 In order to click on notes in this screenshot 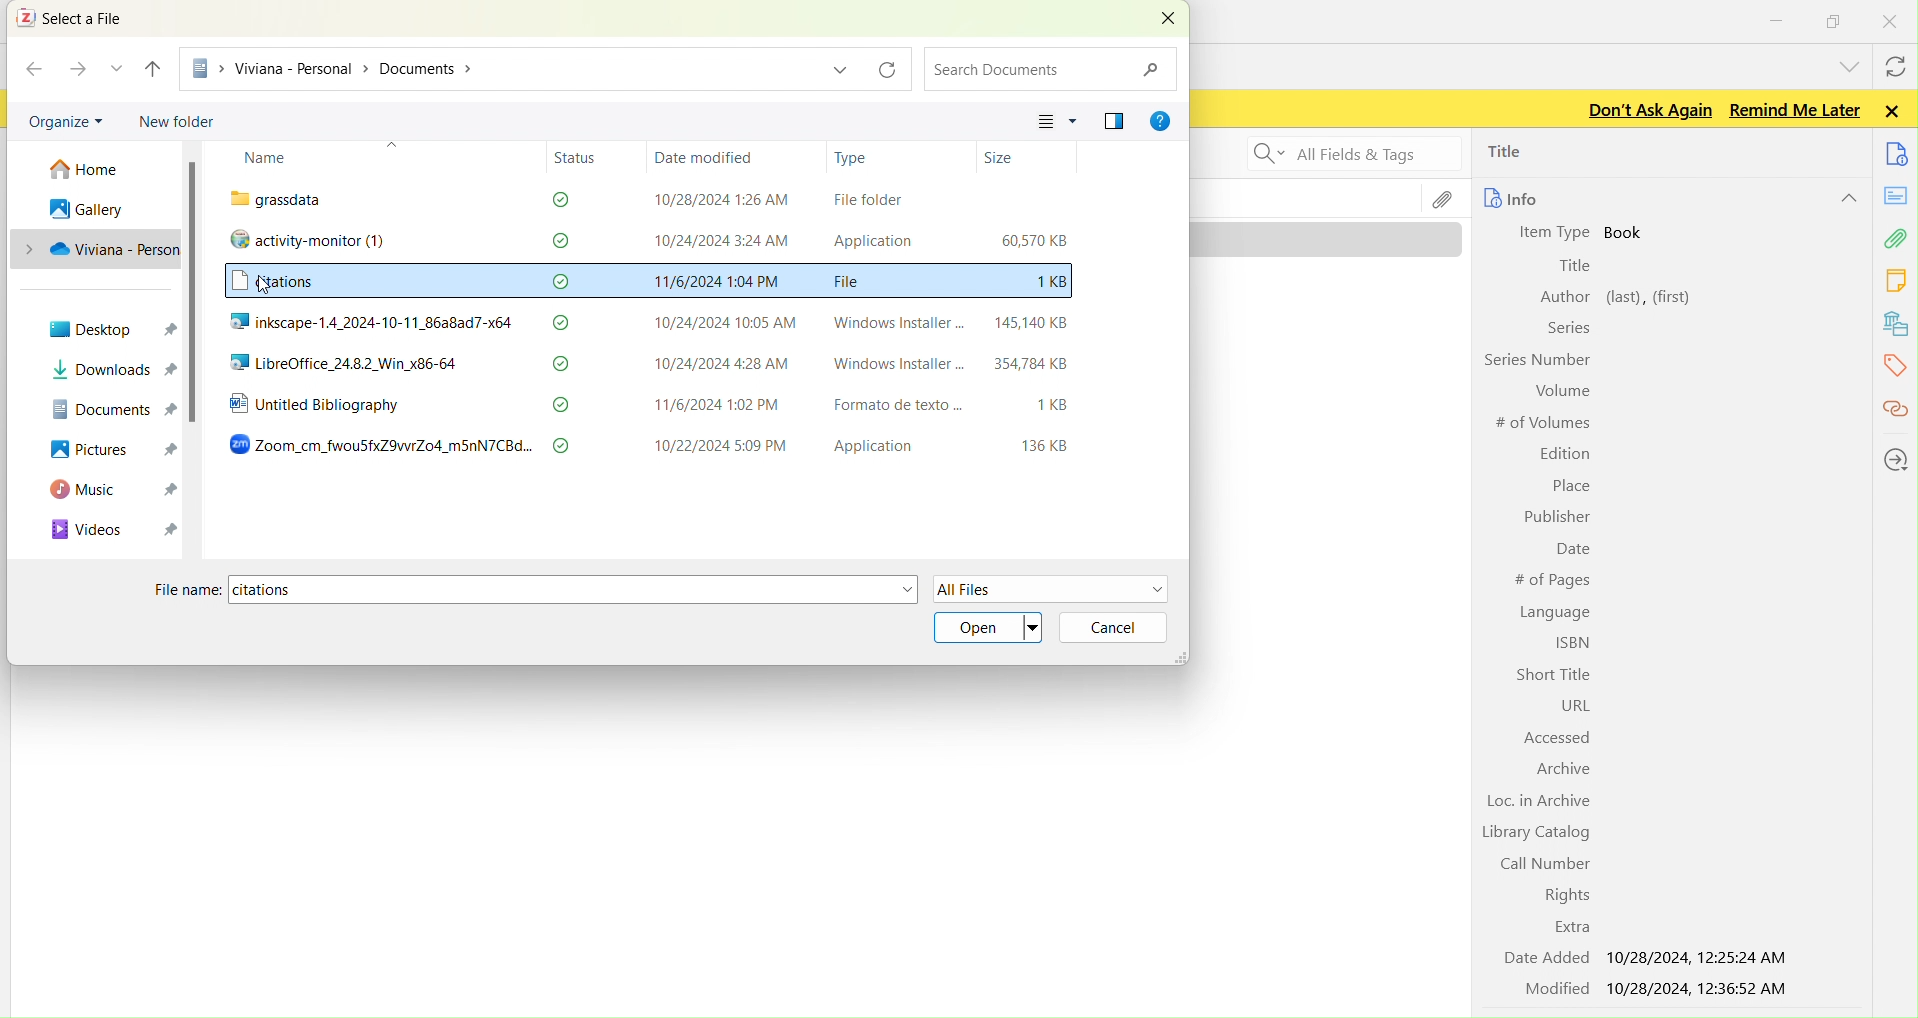, I will do `click(1897, 194)`.